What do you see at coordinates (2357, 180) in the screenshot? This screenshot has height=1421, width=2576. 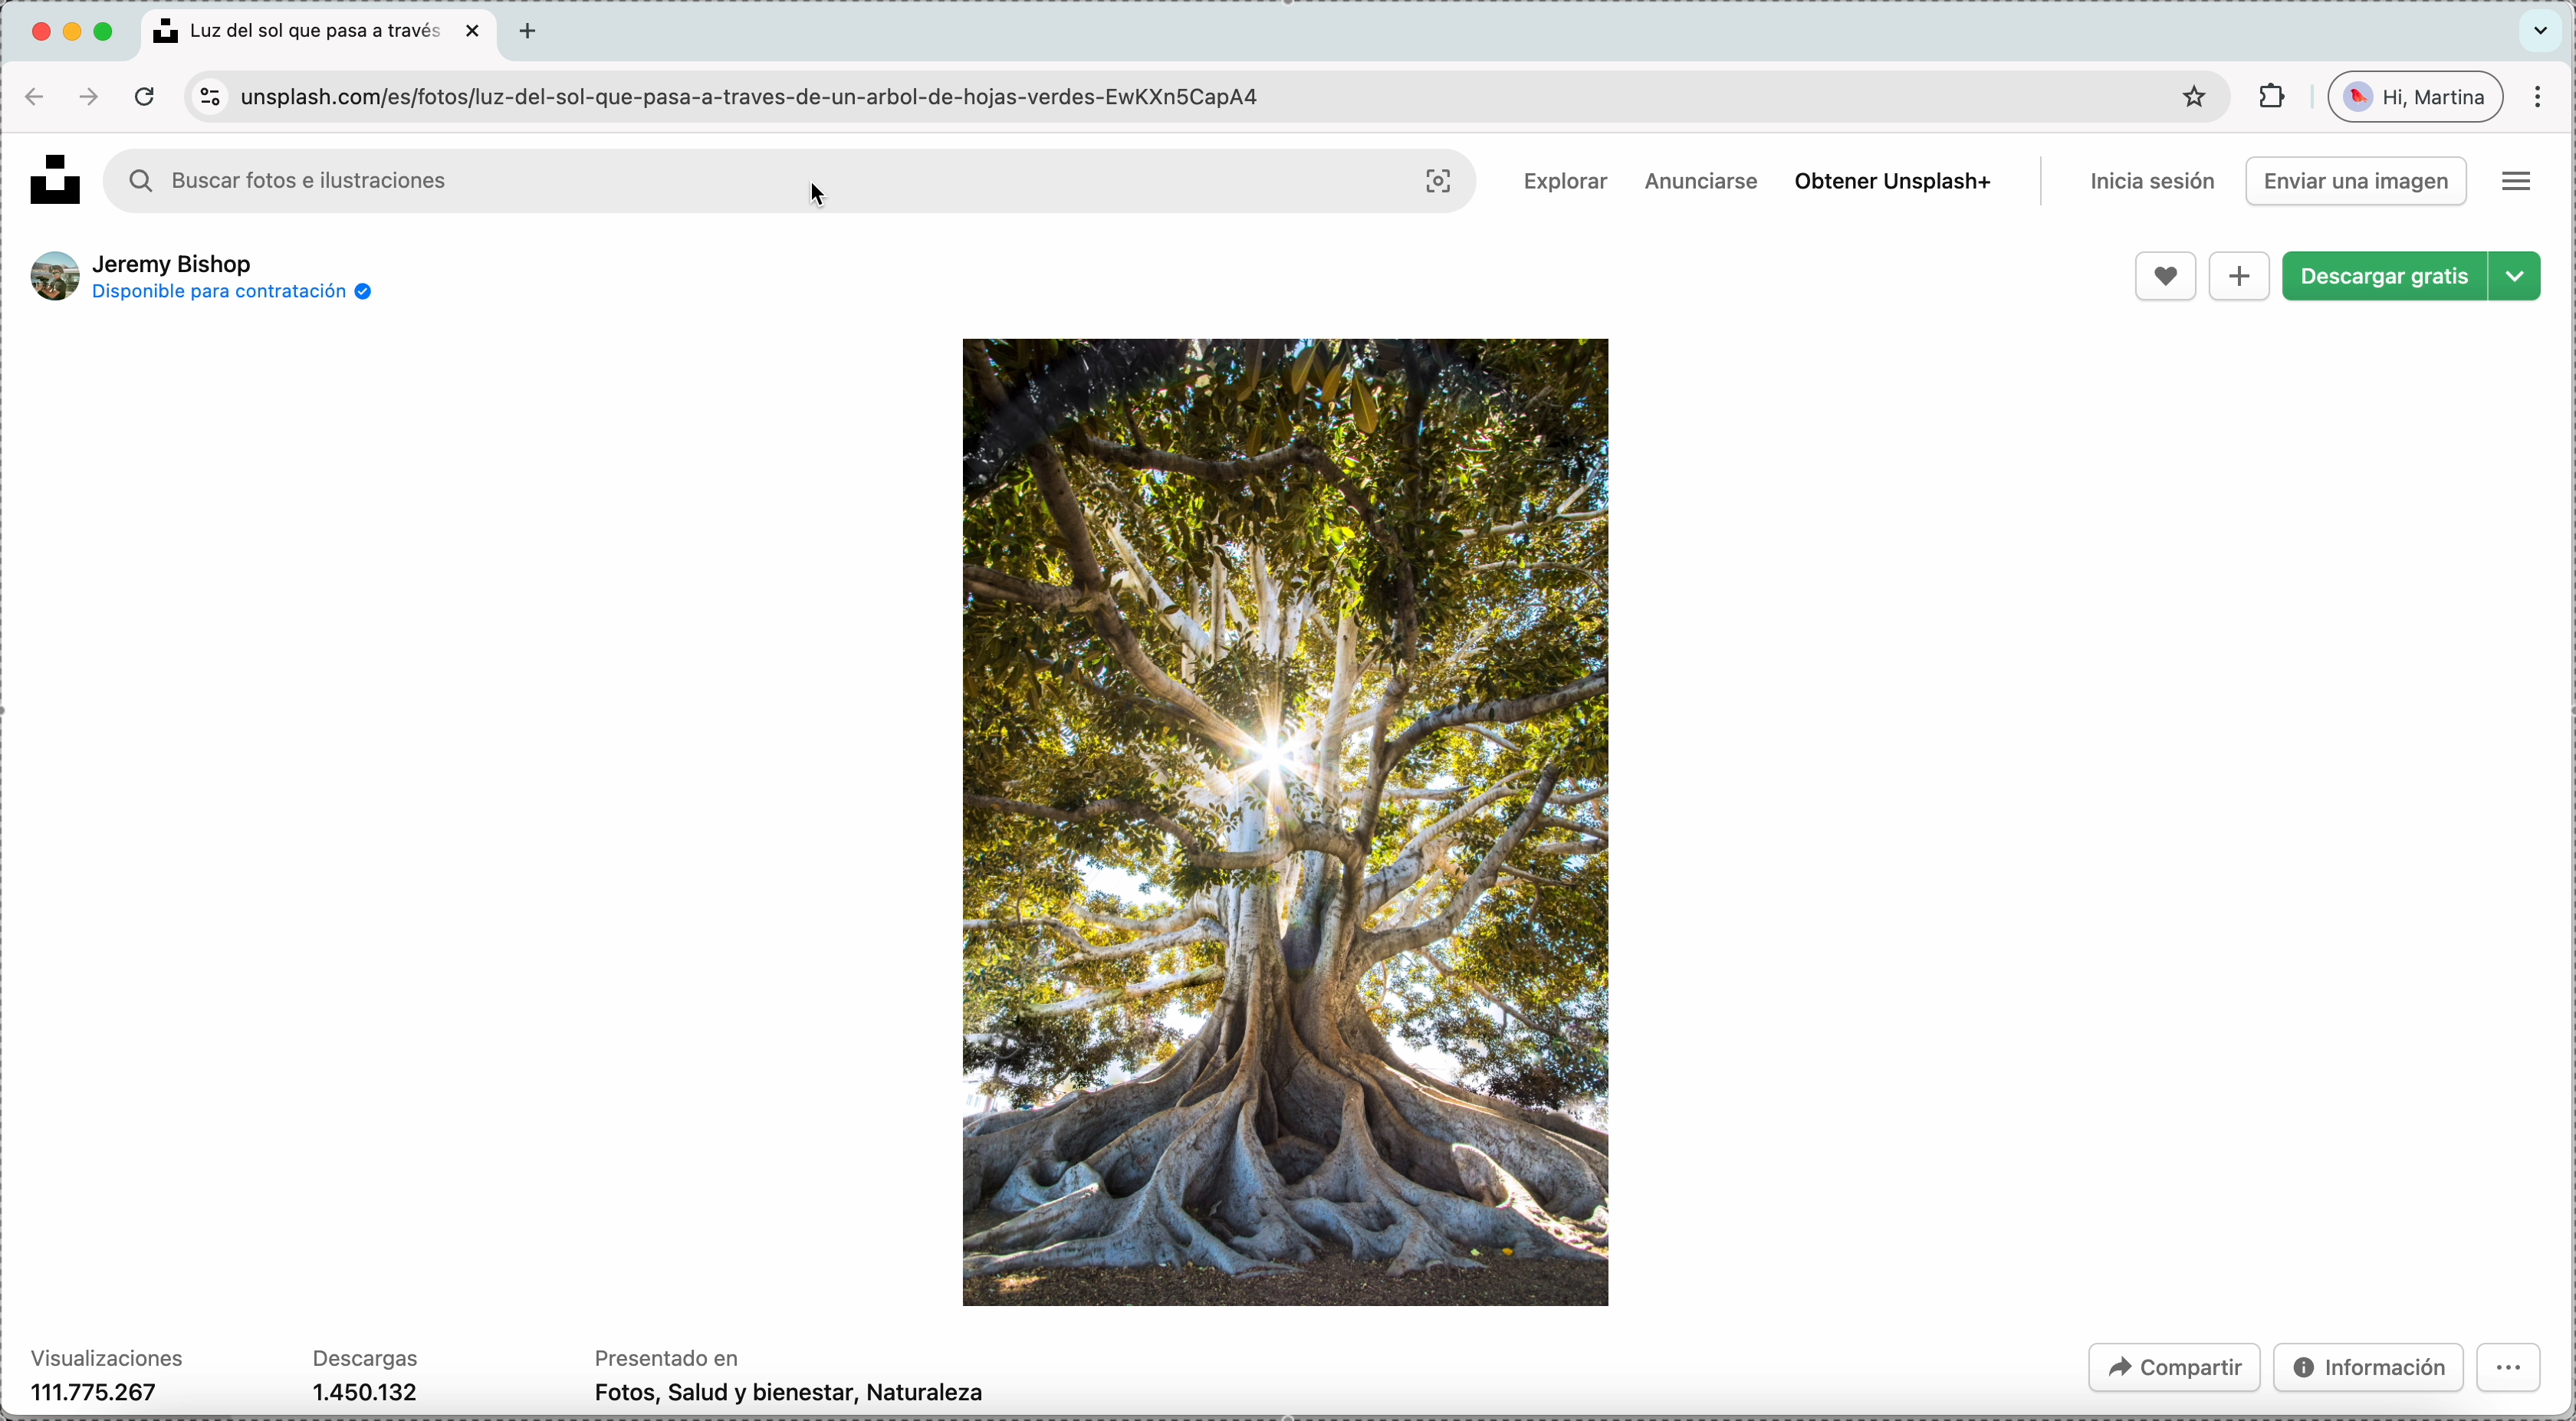 I see `send an image` at bounding box center [2357, 180].